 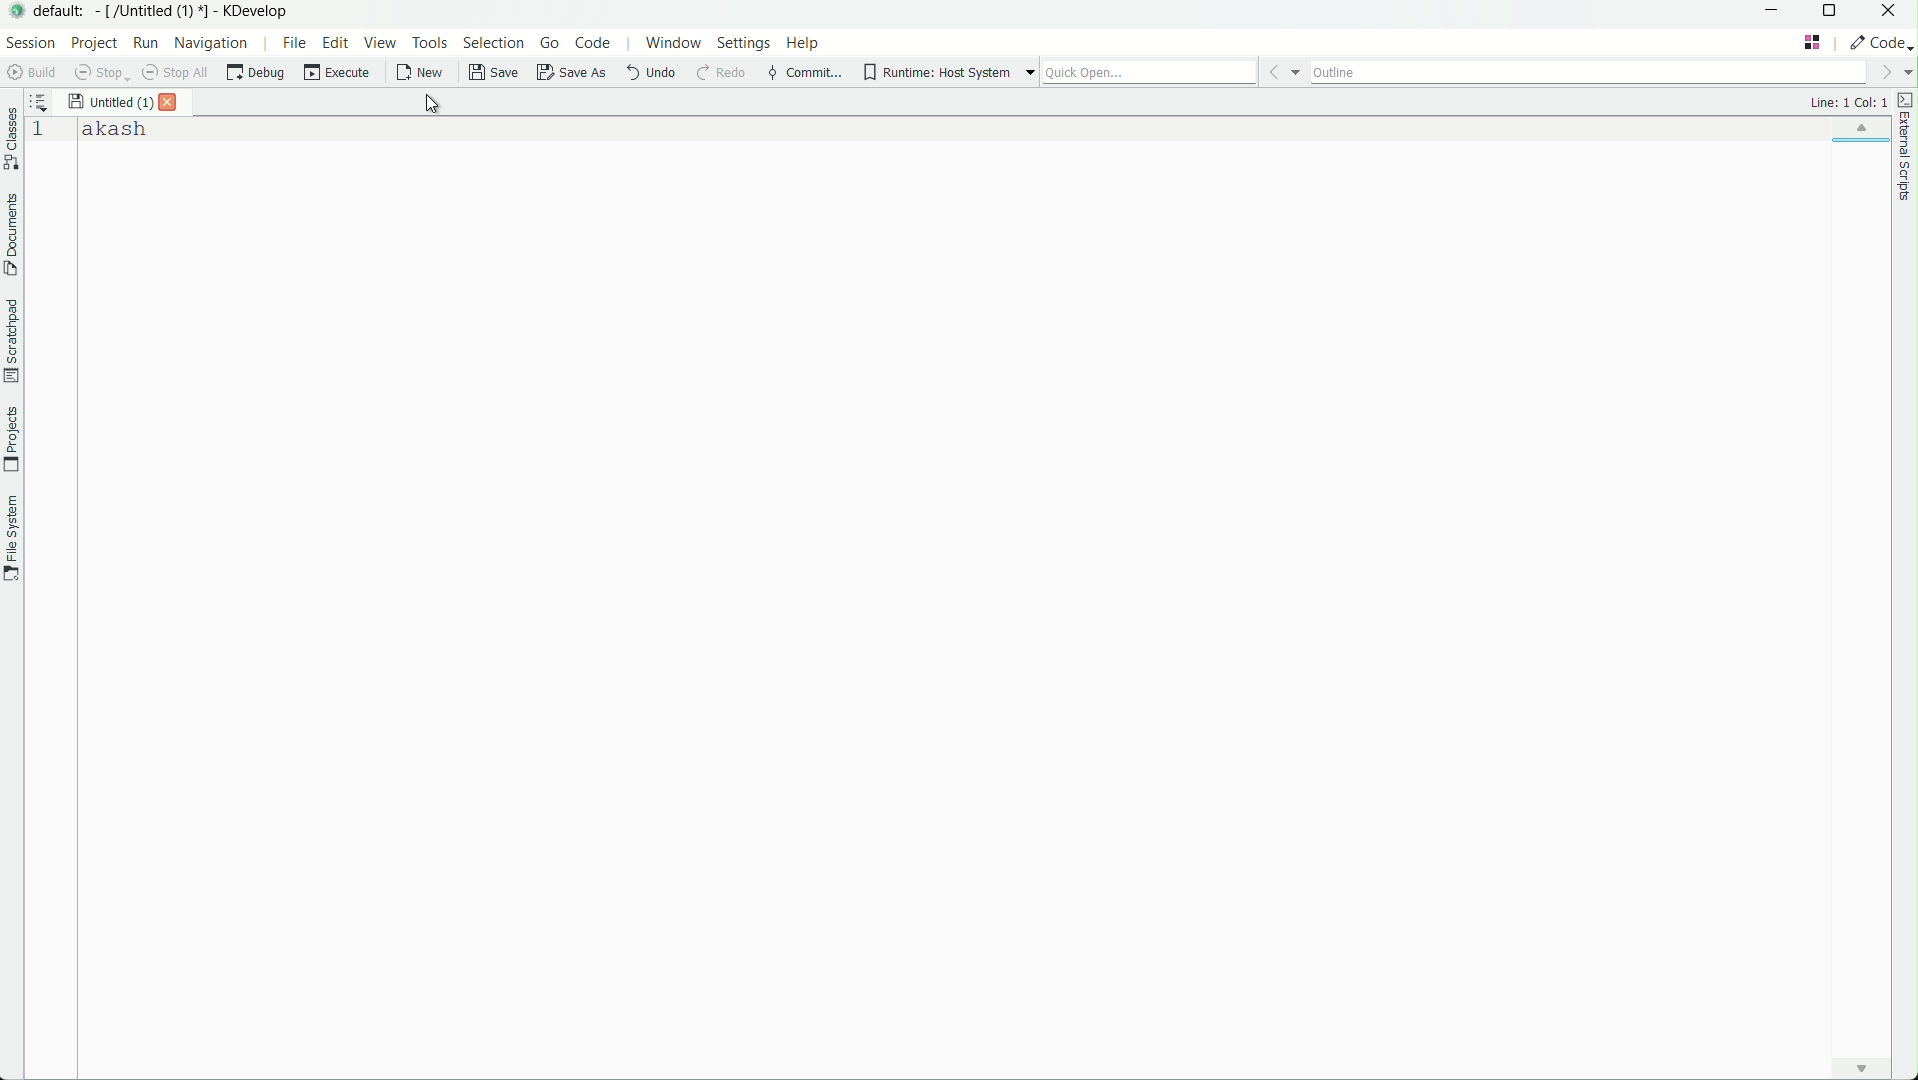 What do you see at coordinates (212, 44) in the screenshot?
I see `navigation` at bounding box center [212, 44].